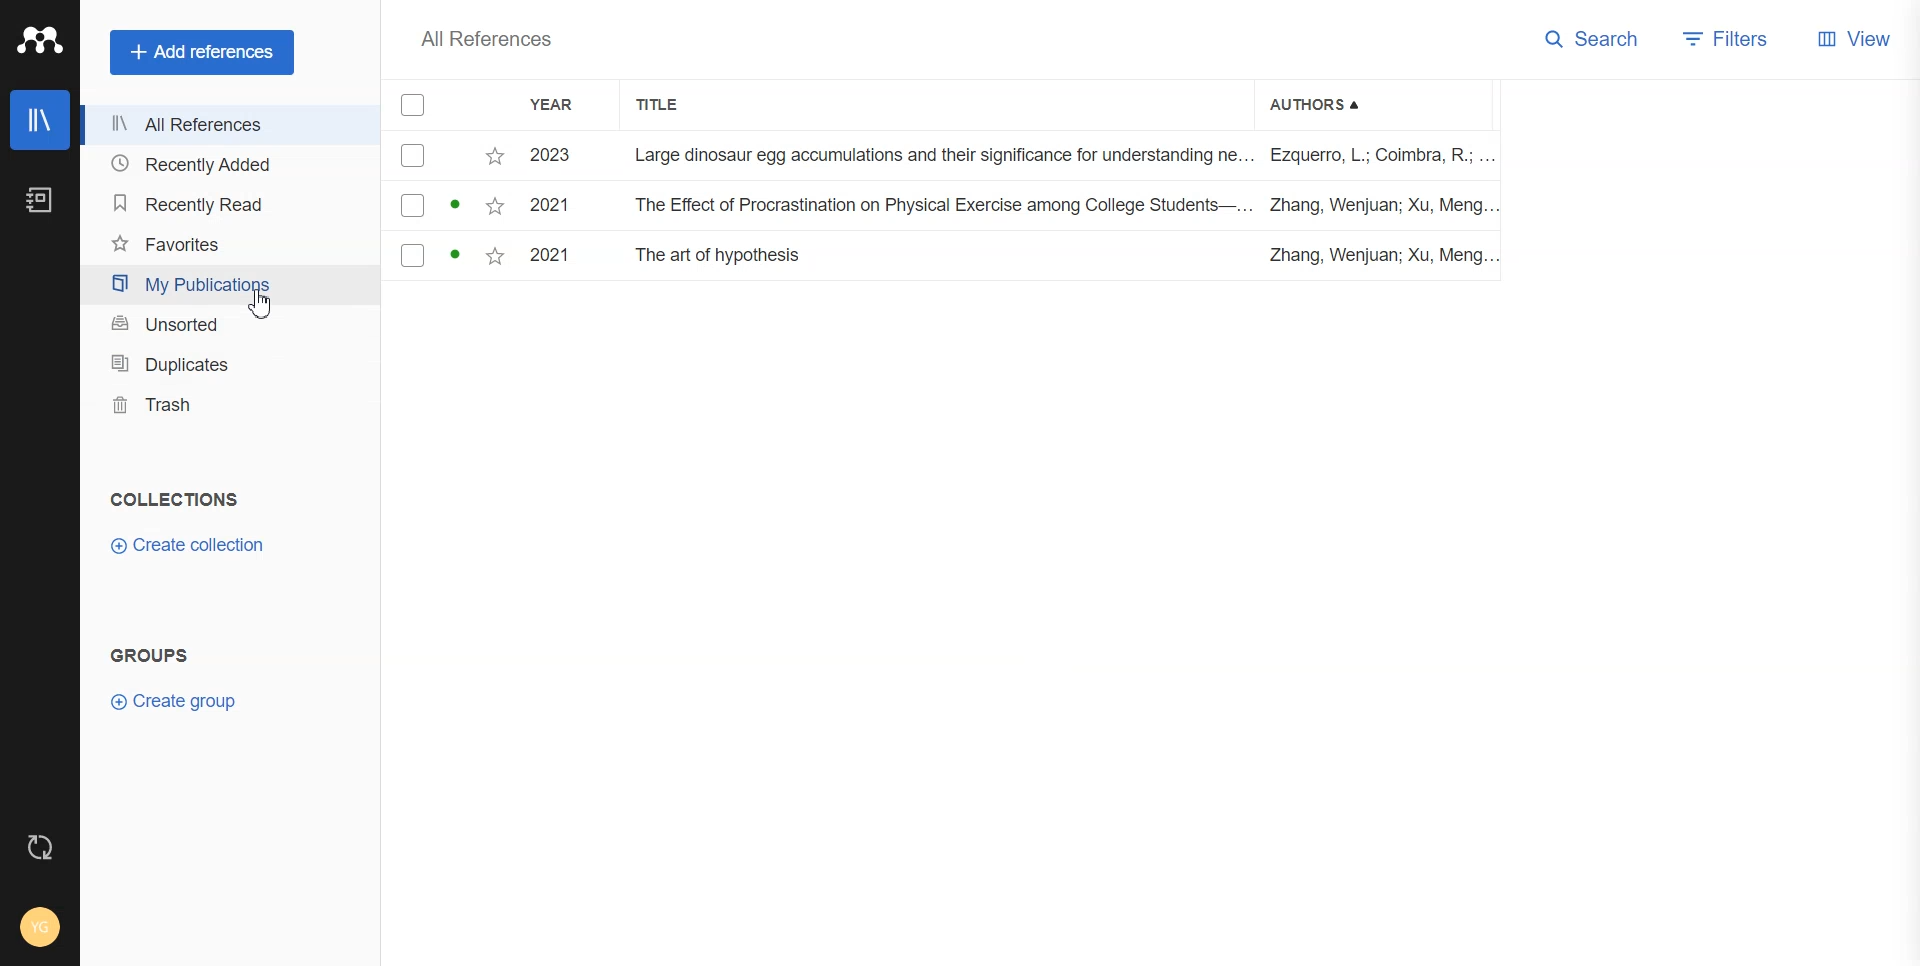 This screenshot has height=966, width=1920. Describe the element at coordinates (458, 204) in the screenshot. I see `Active dot` at that location.